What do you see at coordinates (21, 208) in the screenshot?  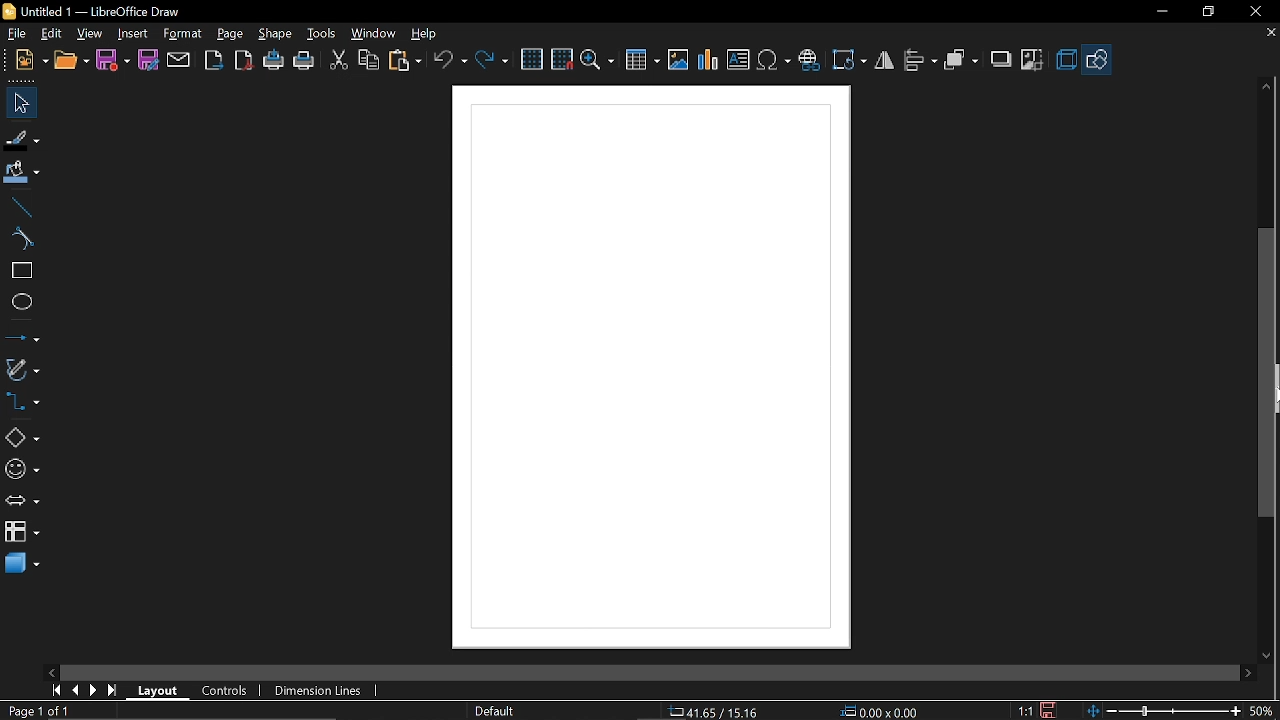 I see `line` at bounding box center [21, 208].